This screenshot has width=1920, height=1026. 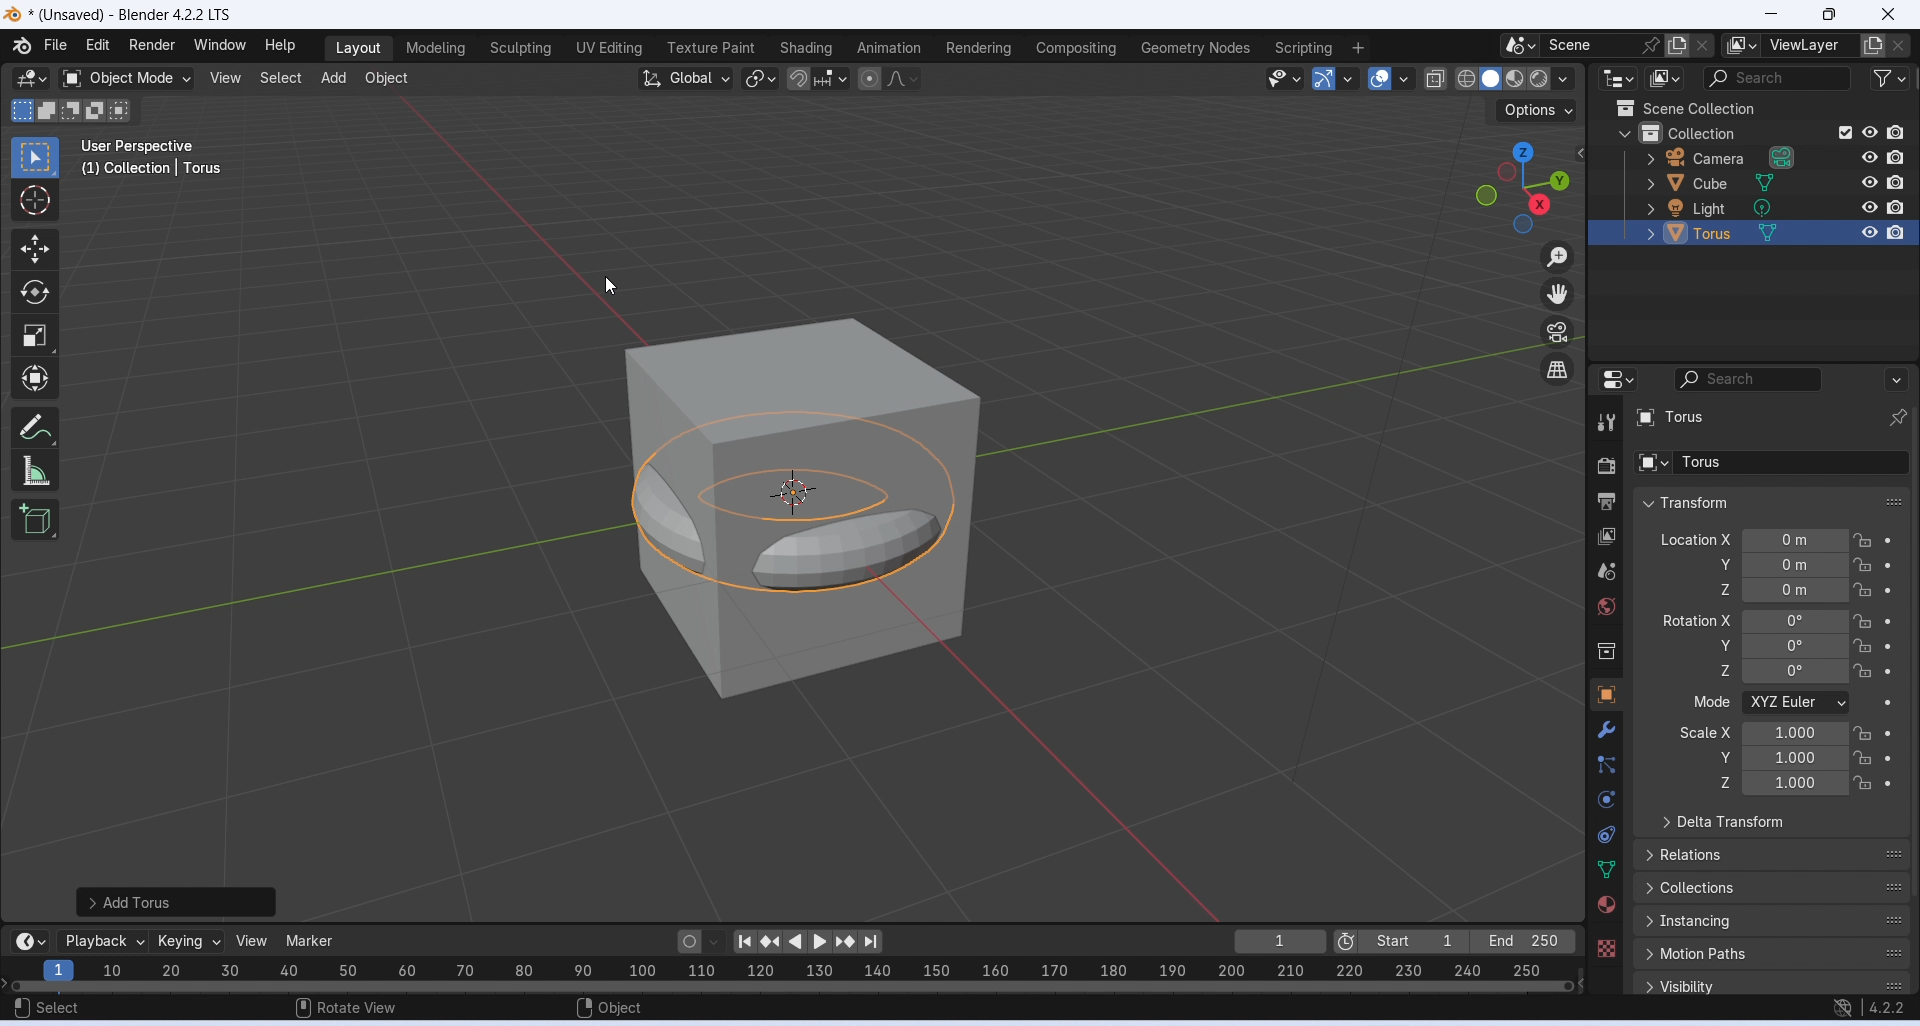 What do you see at coordinates (1603, 466) in the screenshot?
I see `Render` at bounding box center [1603, 466].